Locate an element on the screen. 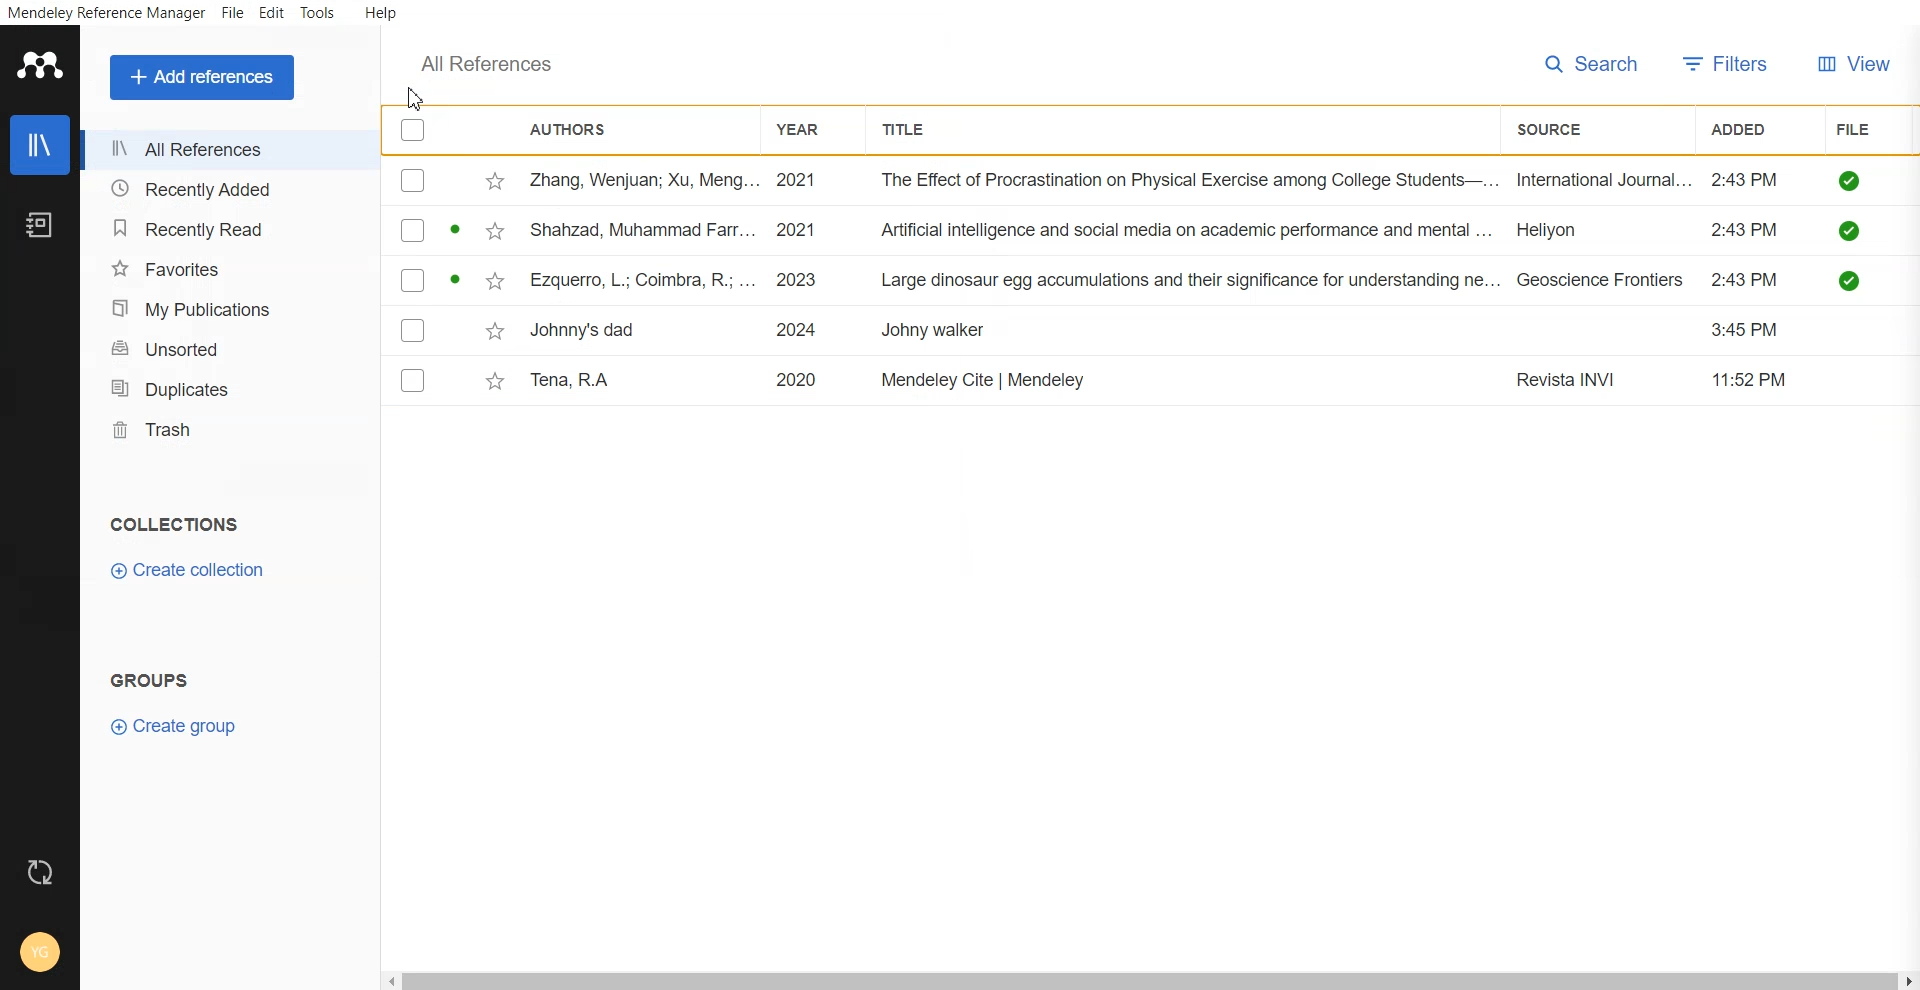 The height and width of the screenshot is (990, 1920). My Publication is located at coordinates (223, 307).